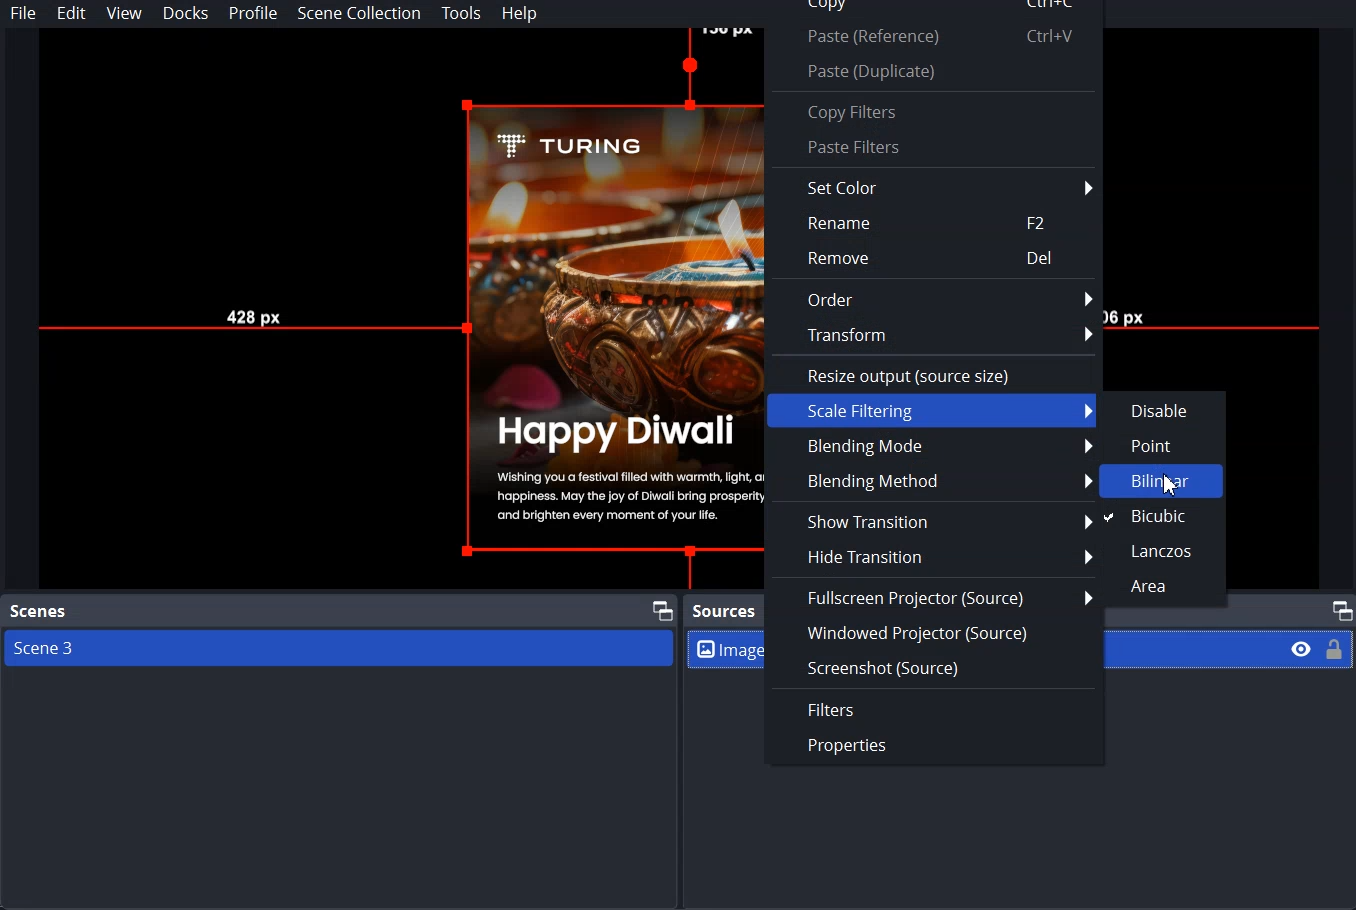 Image resolution: width=1356 pixels, height=910 pixels. I want to click on Text, so click(725, 612).